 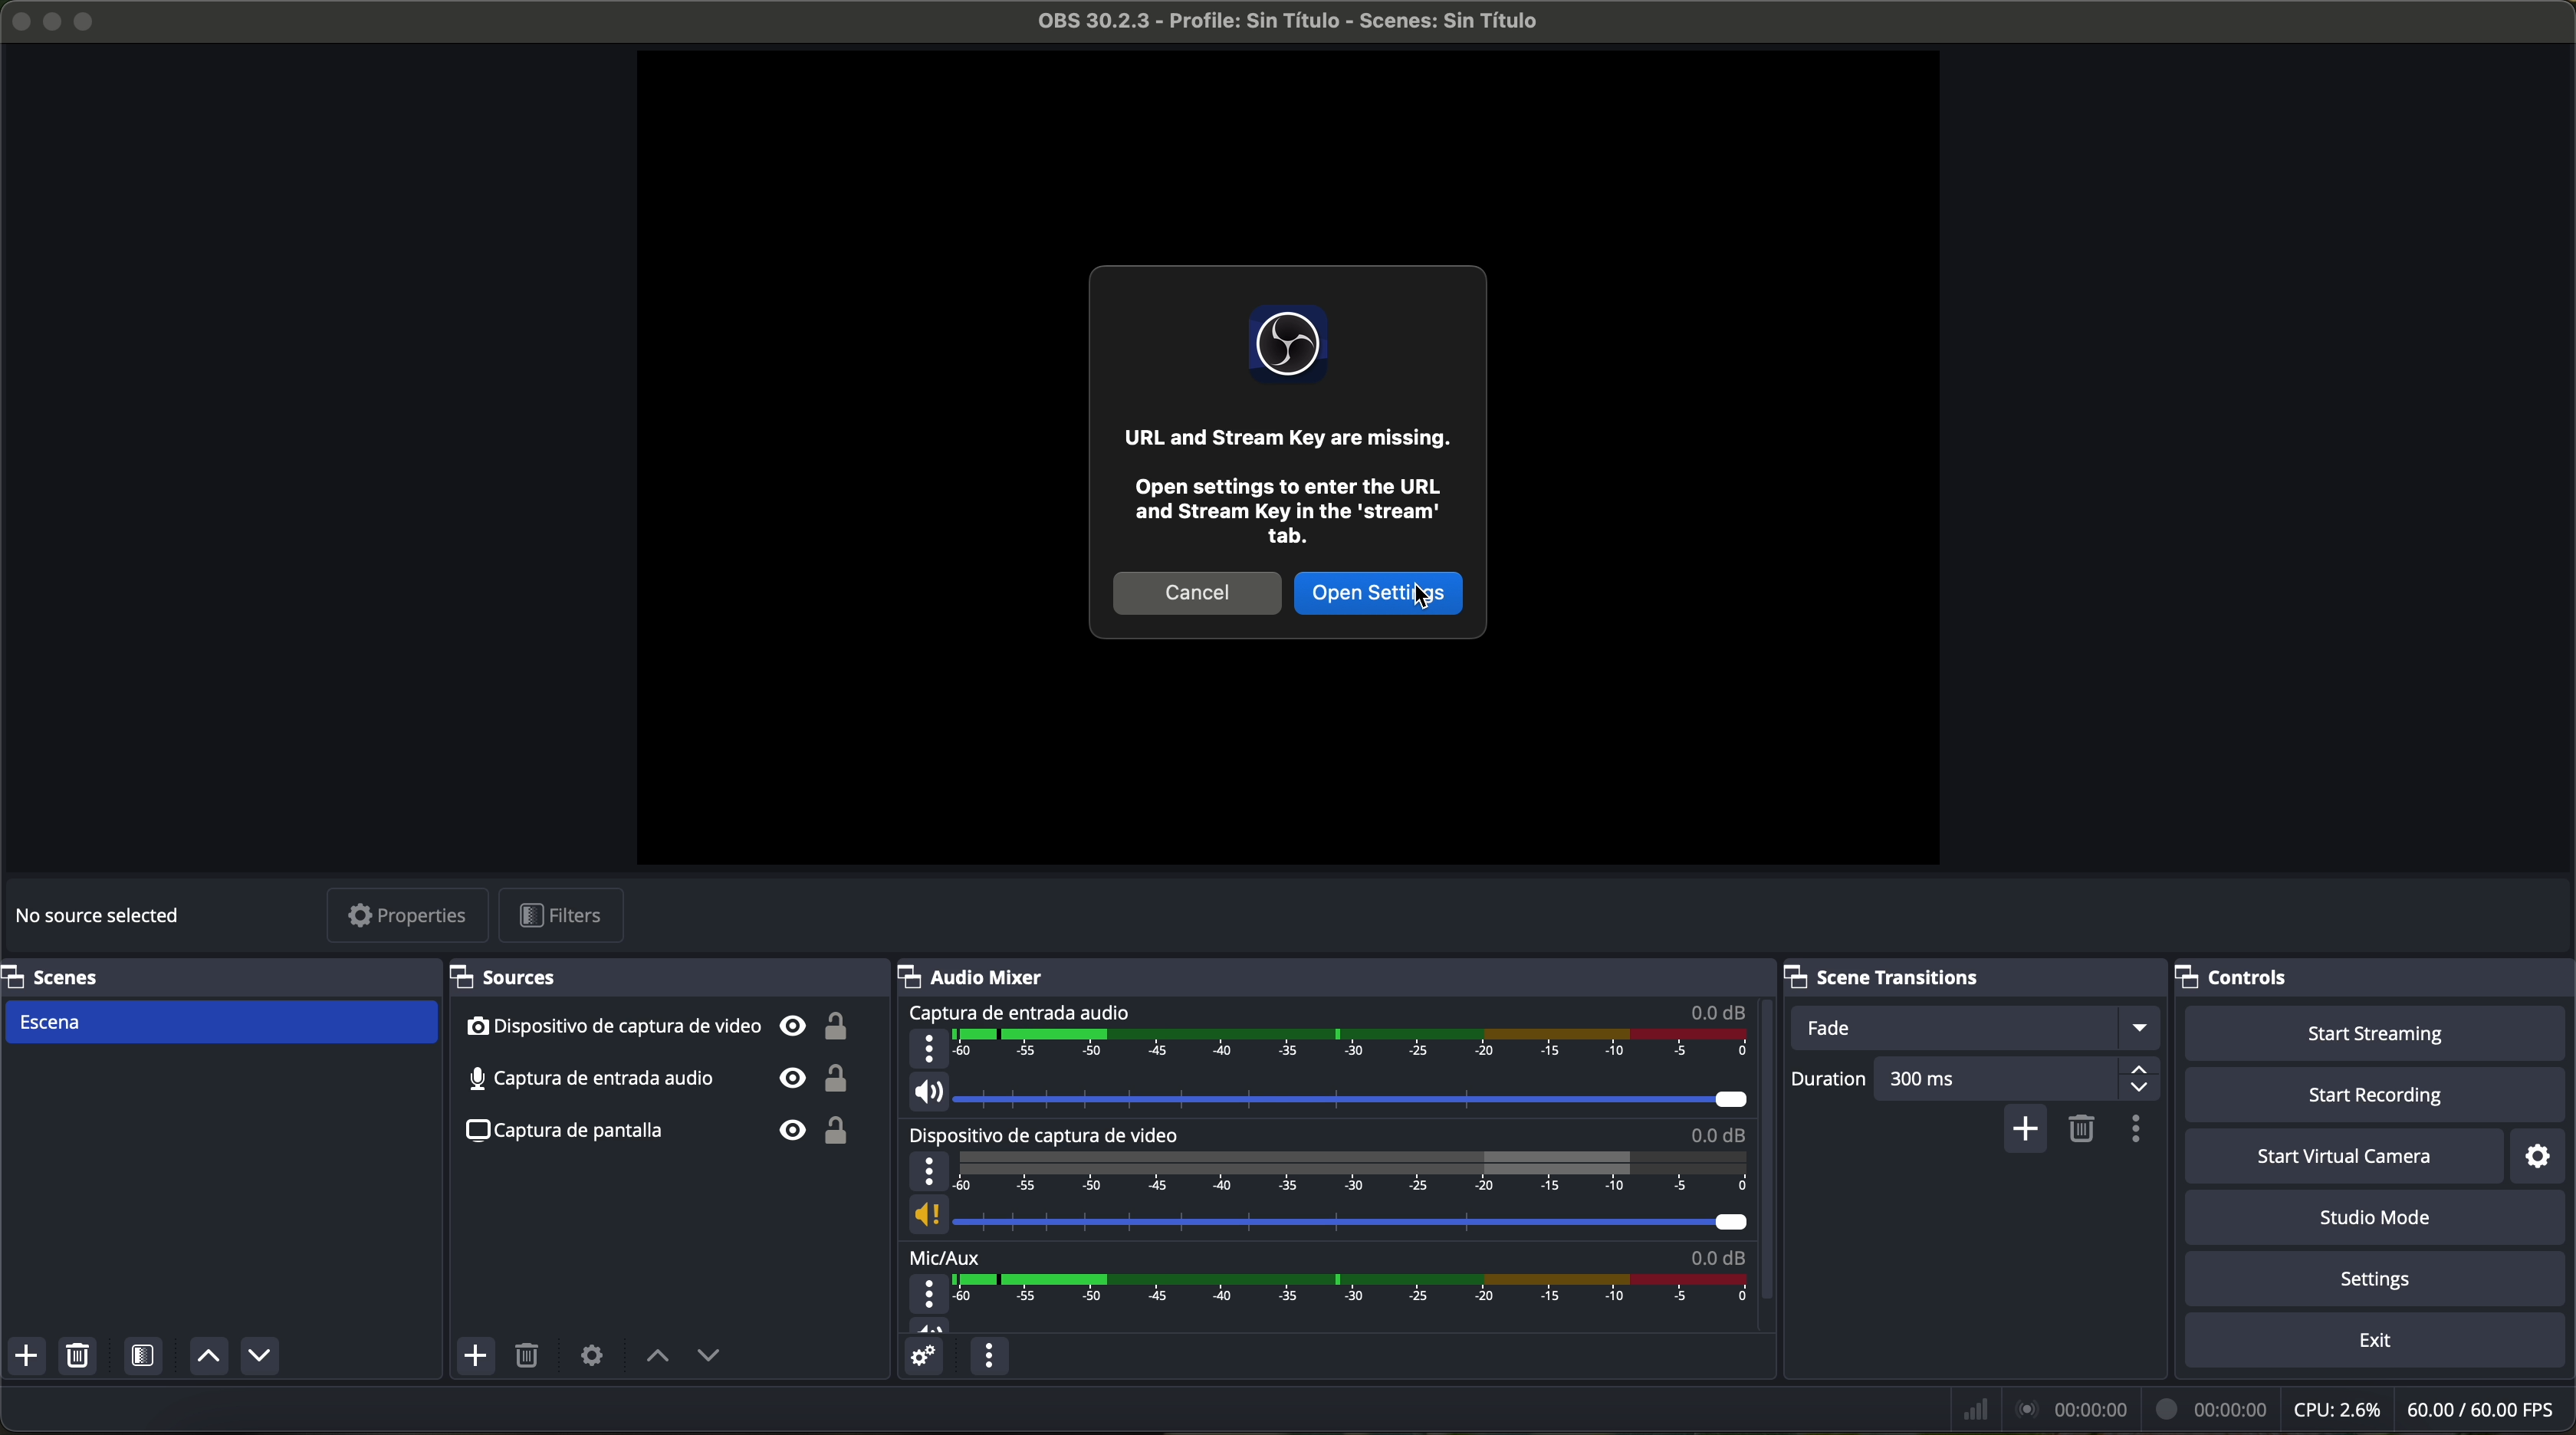 I want to click on no source selected, so click(x=105, y=912).